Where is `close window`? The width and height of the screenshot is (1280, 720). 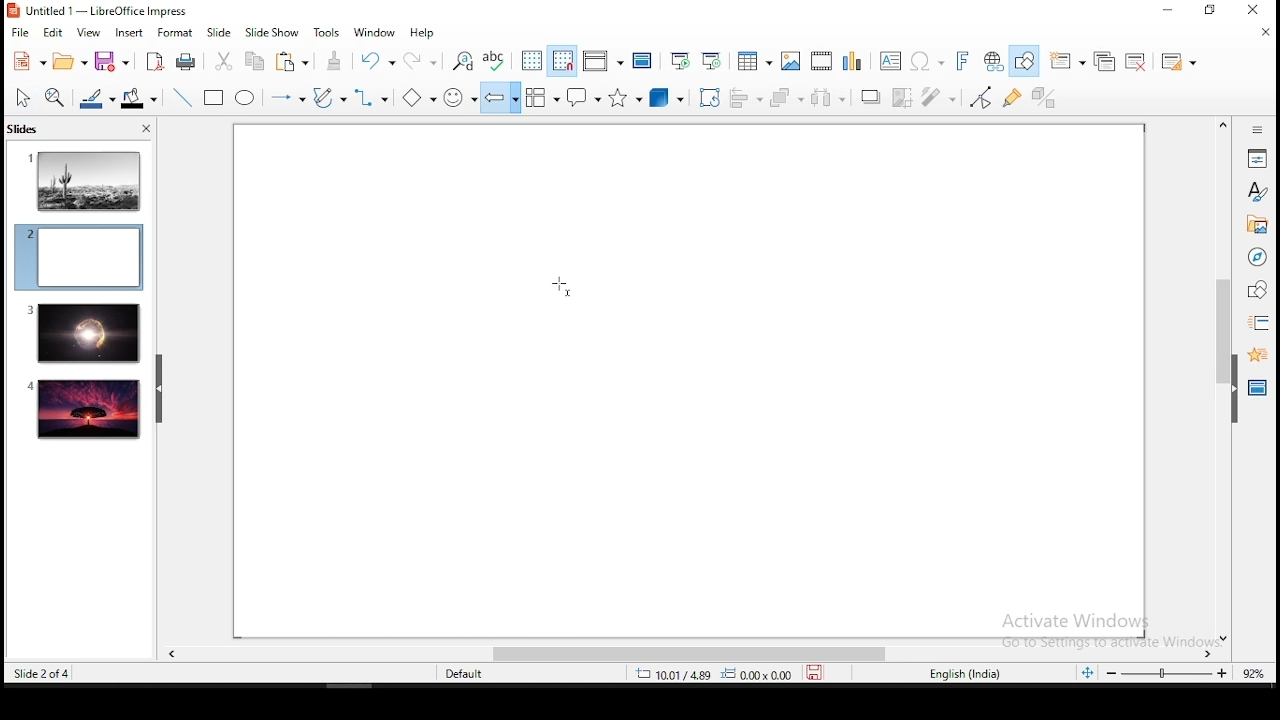
close window is located at coordinates (1257, 11).